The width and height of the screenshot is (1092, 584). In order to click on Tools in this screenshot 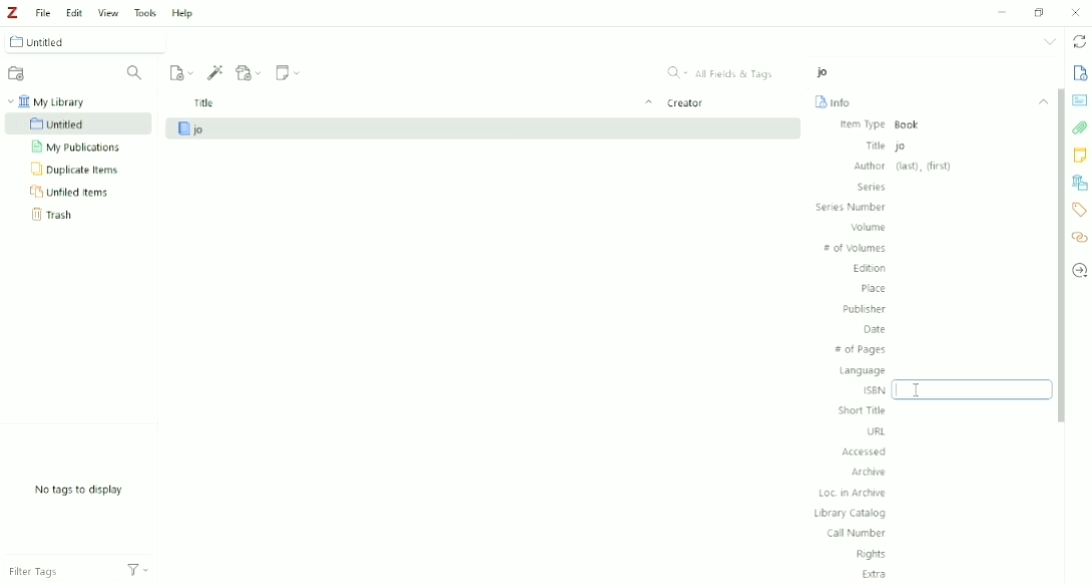, I will do `click(145, 12)`.